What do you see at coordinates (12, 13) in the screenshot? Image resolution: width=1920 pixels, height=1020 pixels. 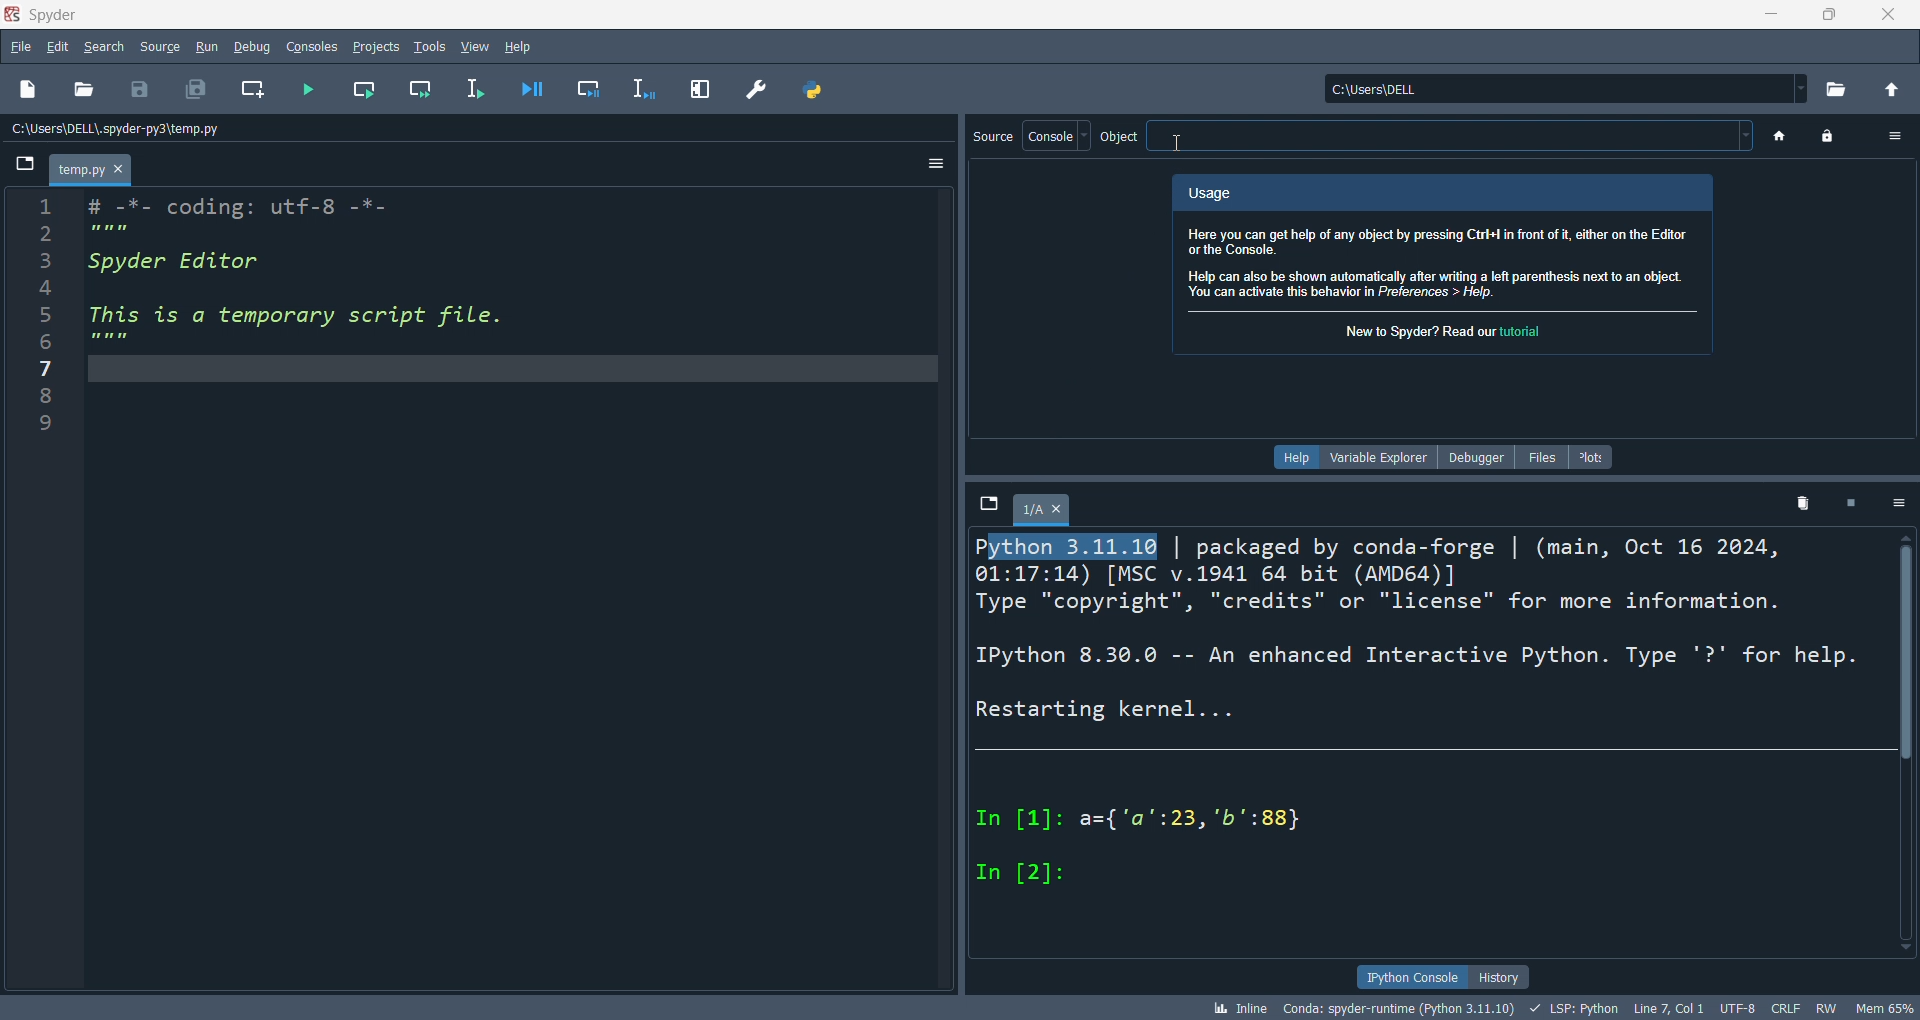 I see `spyder logo` at bounding box center [12, 13].